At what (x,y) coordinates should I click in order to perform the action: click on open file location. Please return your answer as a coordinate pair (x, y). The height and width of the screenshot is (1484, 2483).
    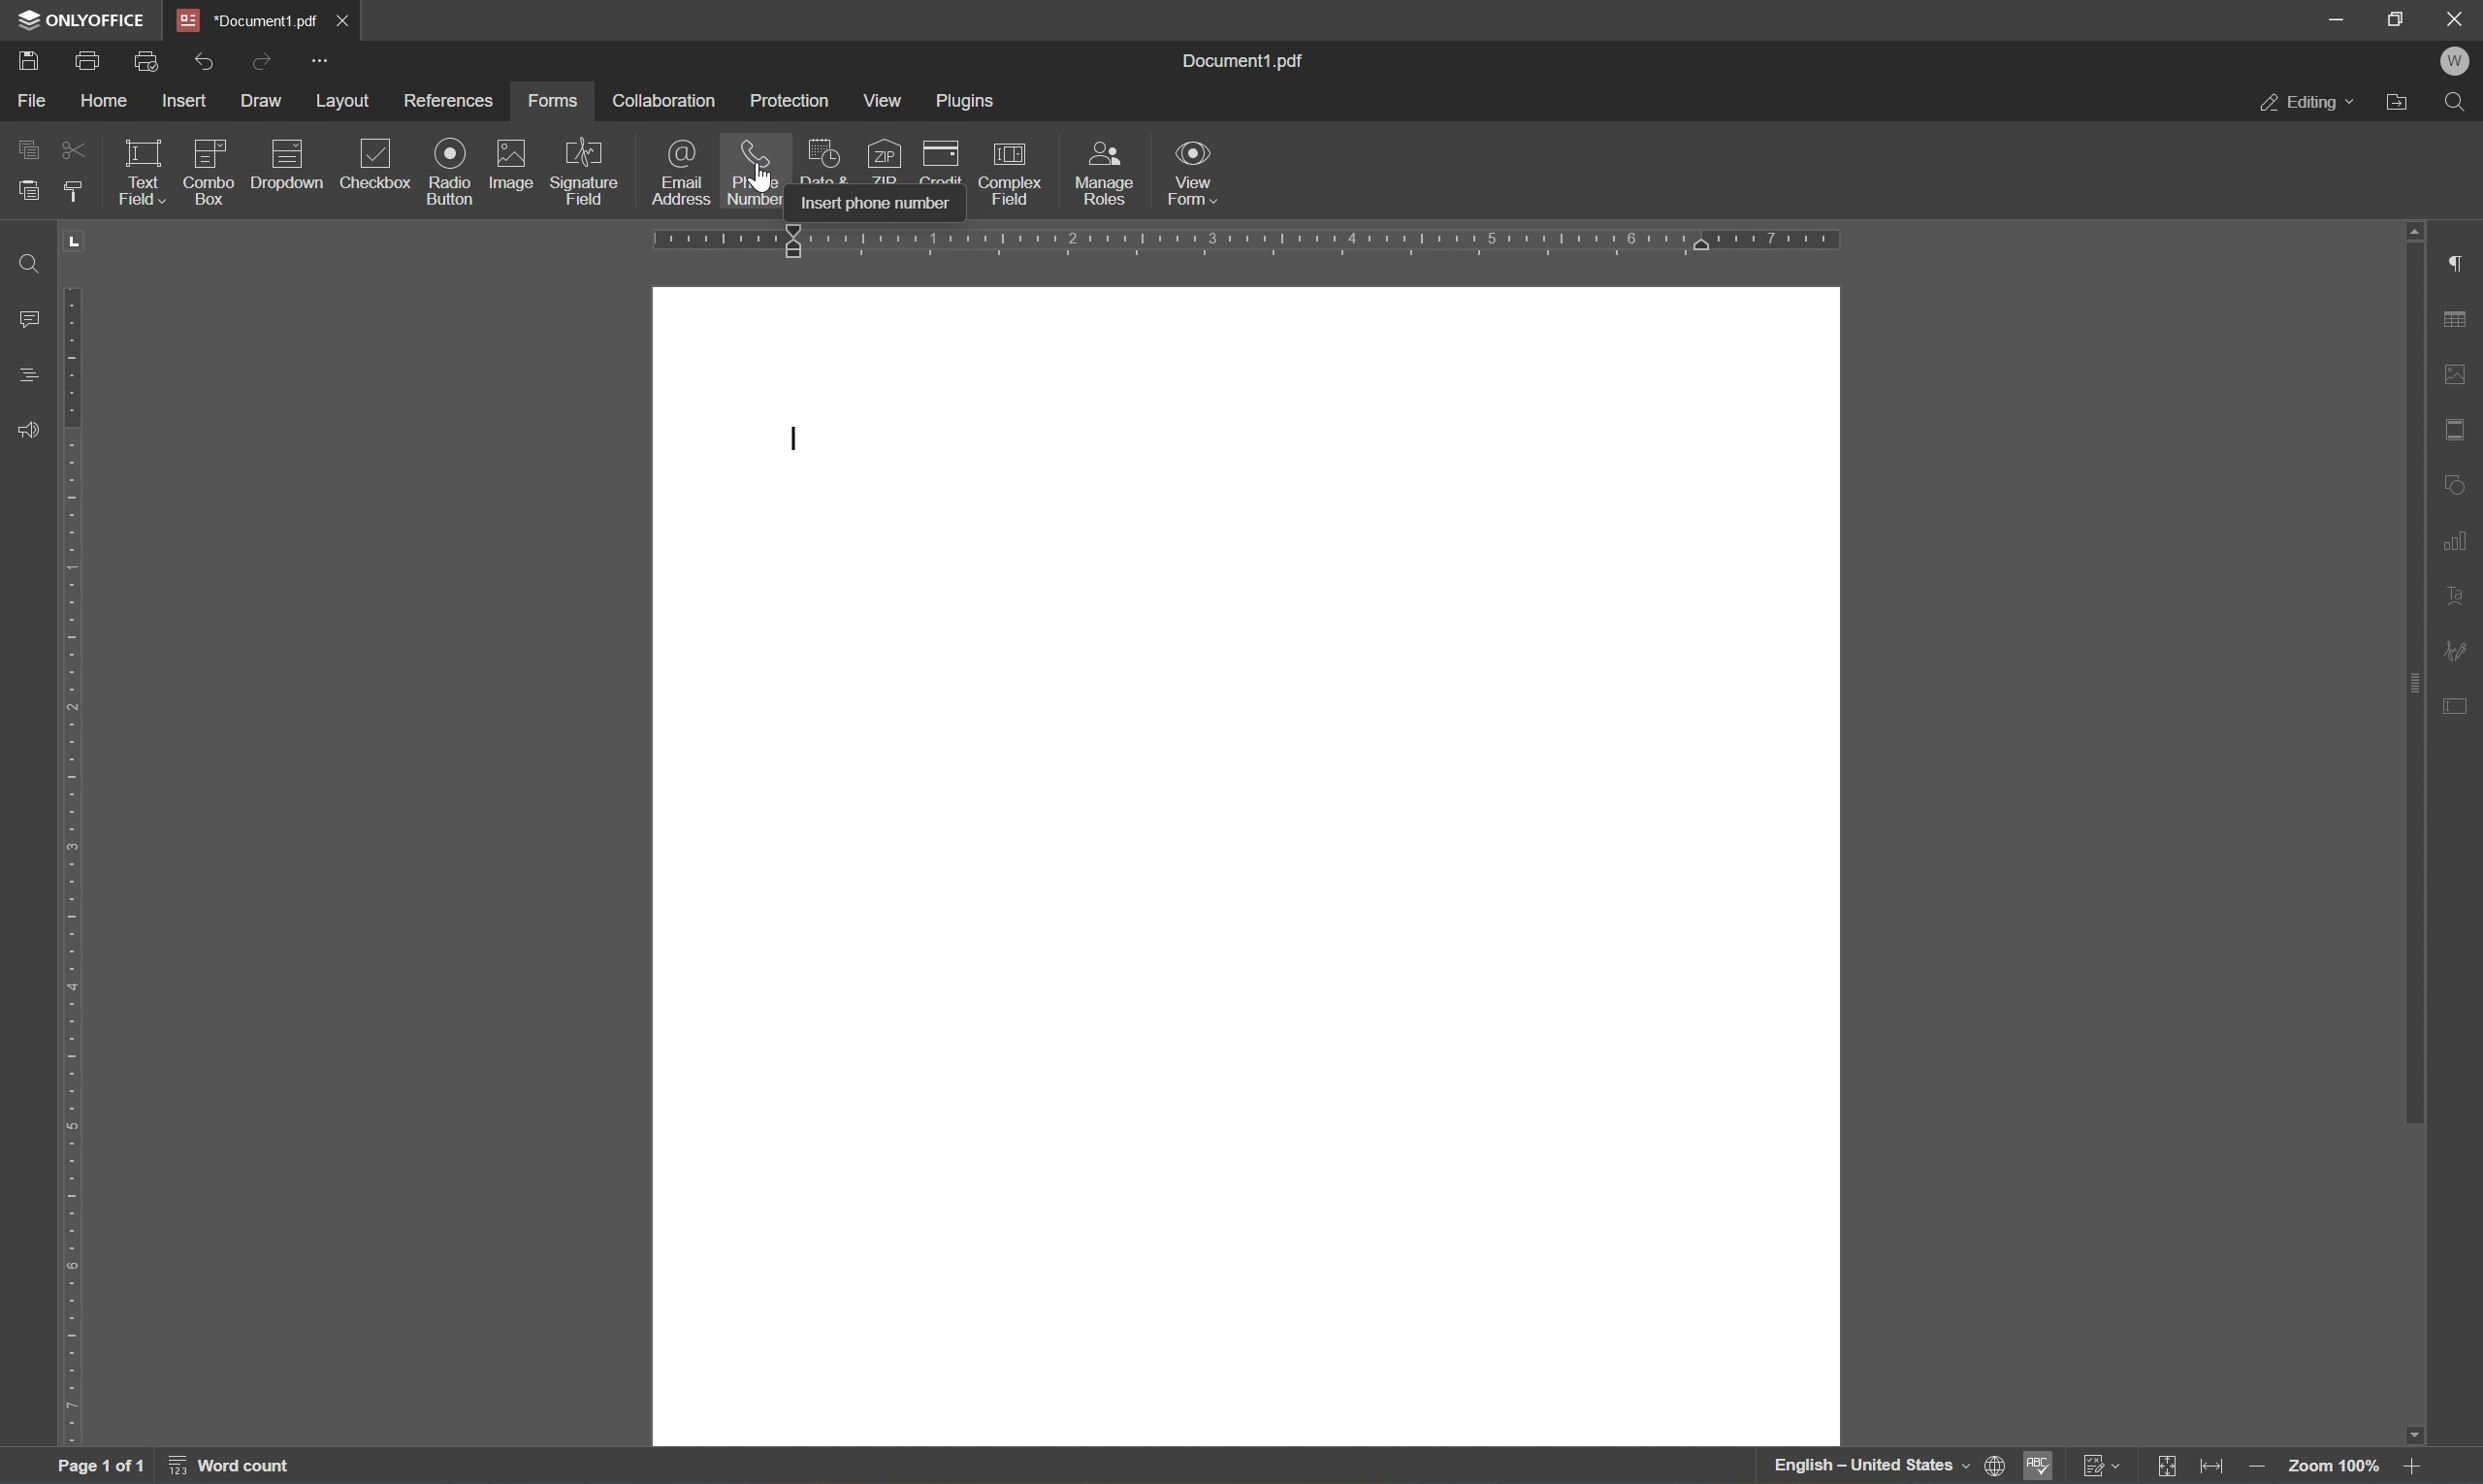
    Looking at the image, I should click on (2407, 99).